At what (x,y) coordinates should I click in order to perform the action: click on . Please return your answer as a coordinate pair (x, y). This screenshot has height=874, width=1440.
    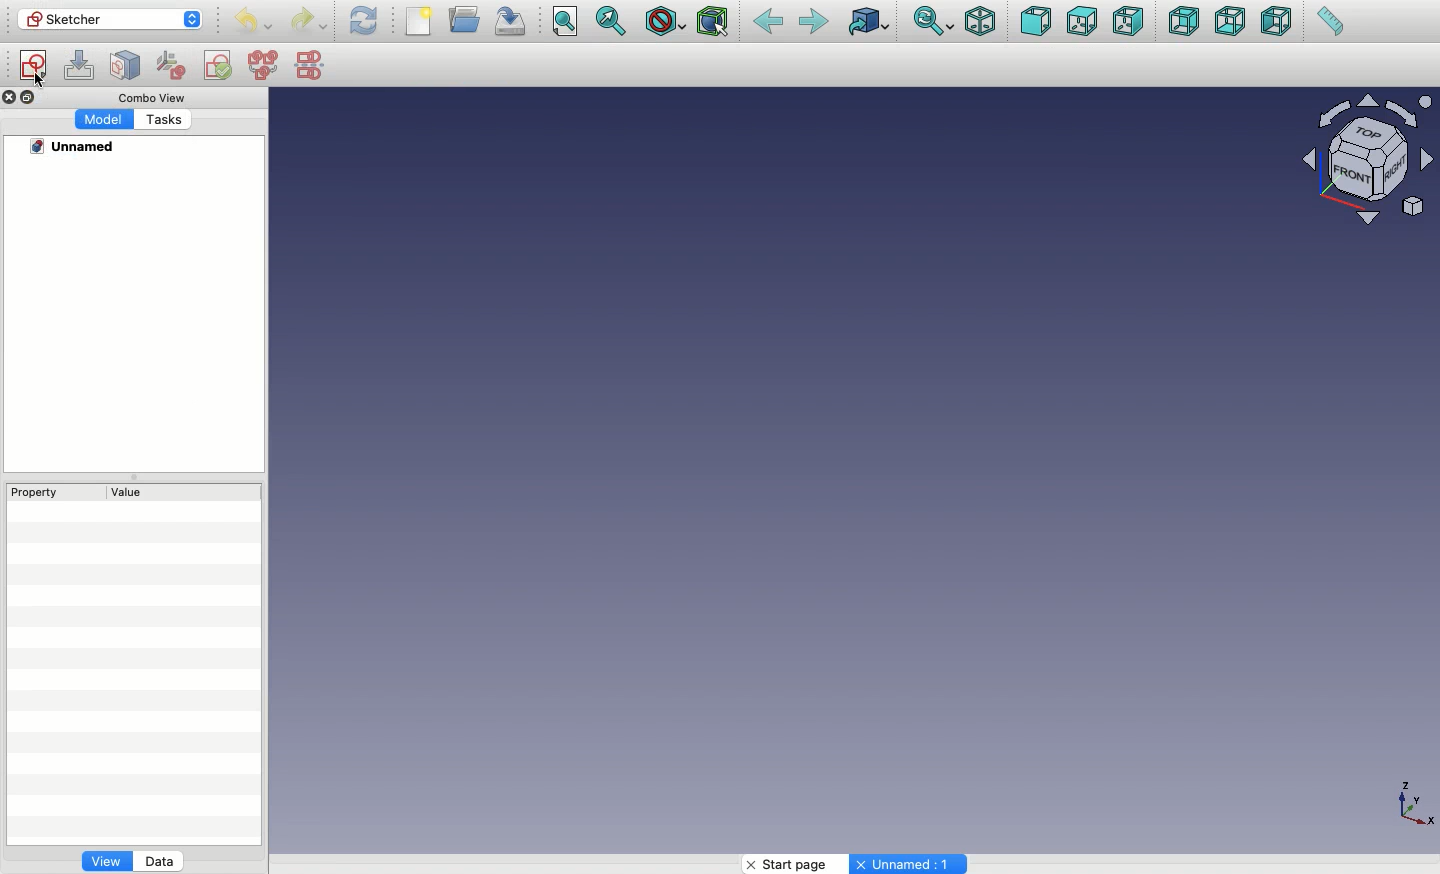
    Looking at the image, I should click on (102, 119).